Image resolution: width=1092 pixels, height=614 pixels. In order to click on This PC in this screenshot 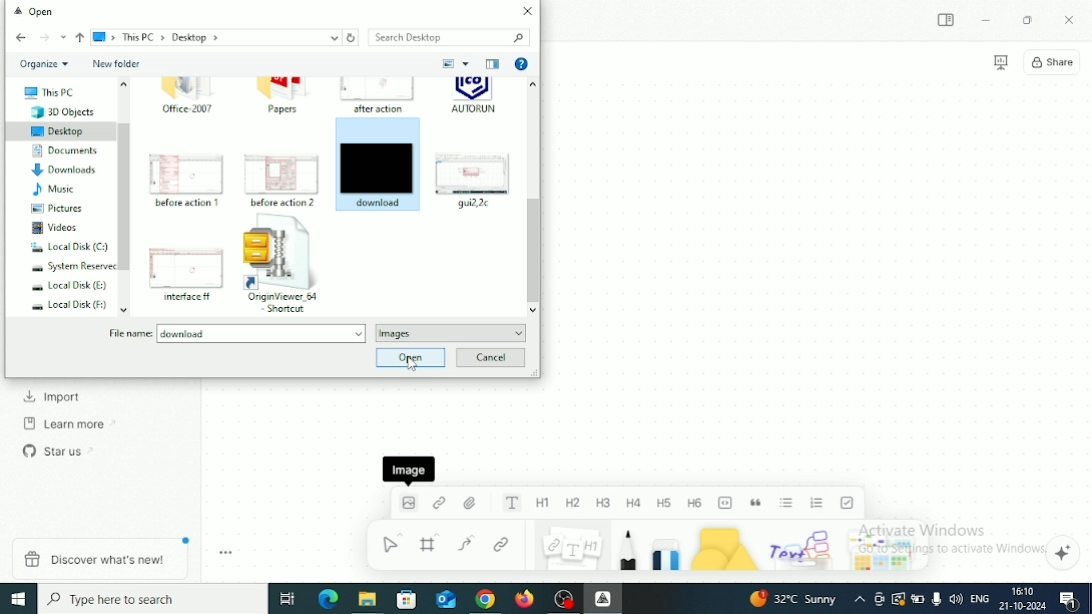, I will do `click(42, 93)`.